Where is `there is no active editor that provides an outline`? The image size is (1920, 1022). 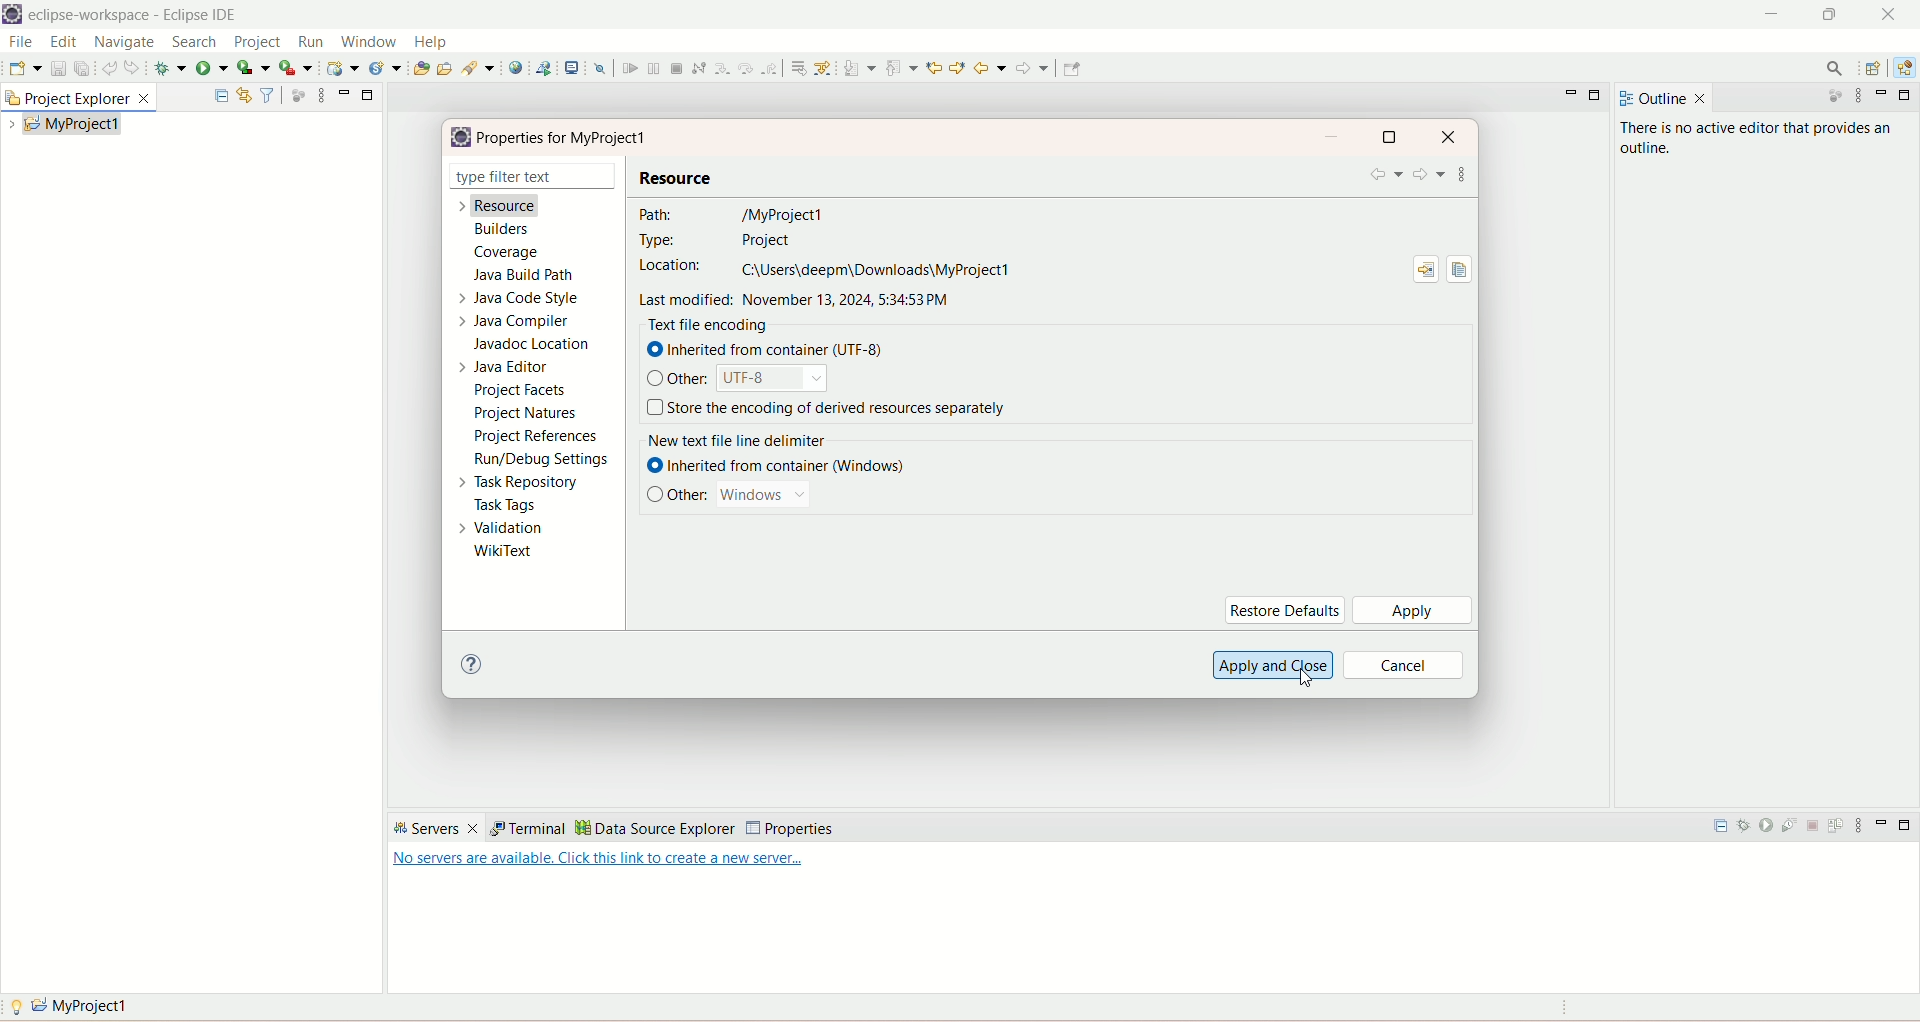
there is no active editor that provides an outline is located at coordinates (1762, 138).